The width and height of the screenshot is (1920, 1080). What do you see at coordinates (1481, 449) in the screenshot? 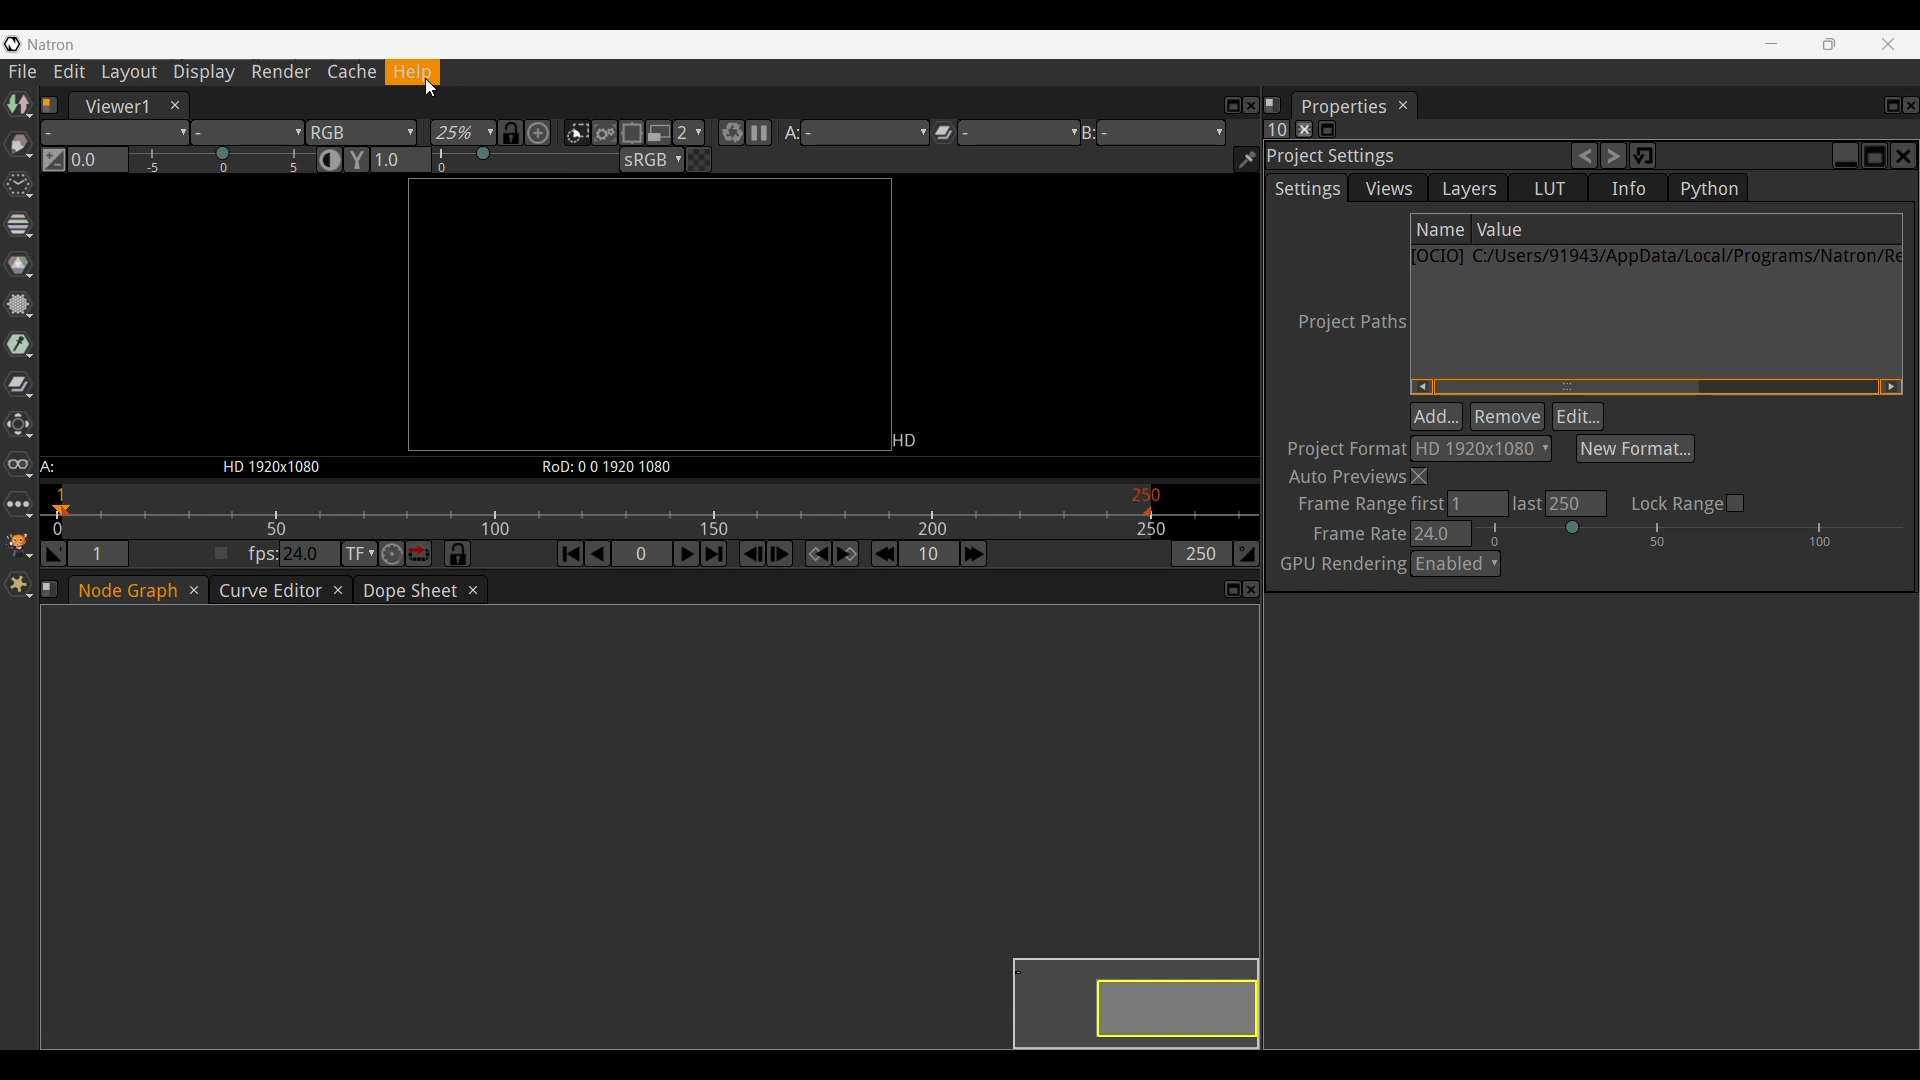
I see `HD 1920 x 1080` at bounding box center [1481, 449].